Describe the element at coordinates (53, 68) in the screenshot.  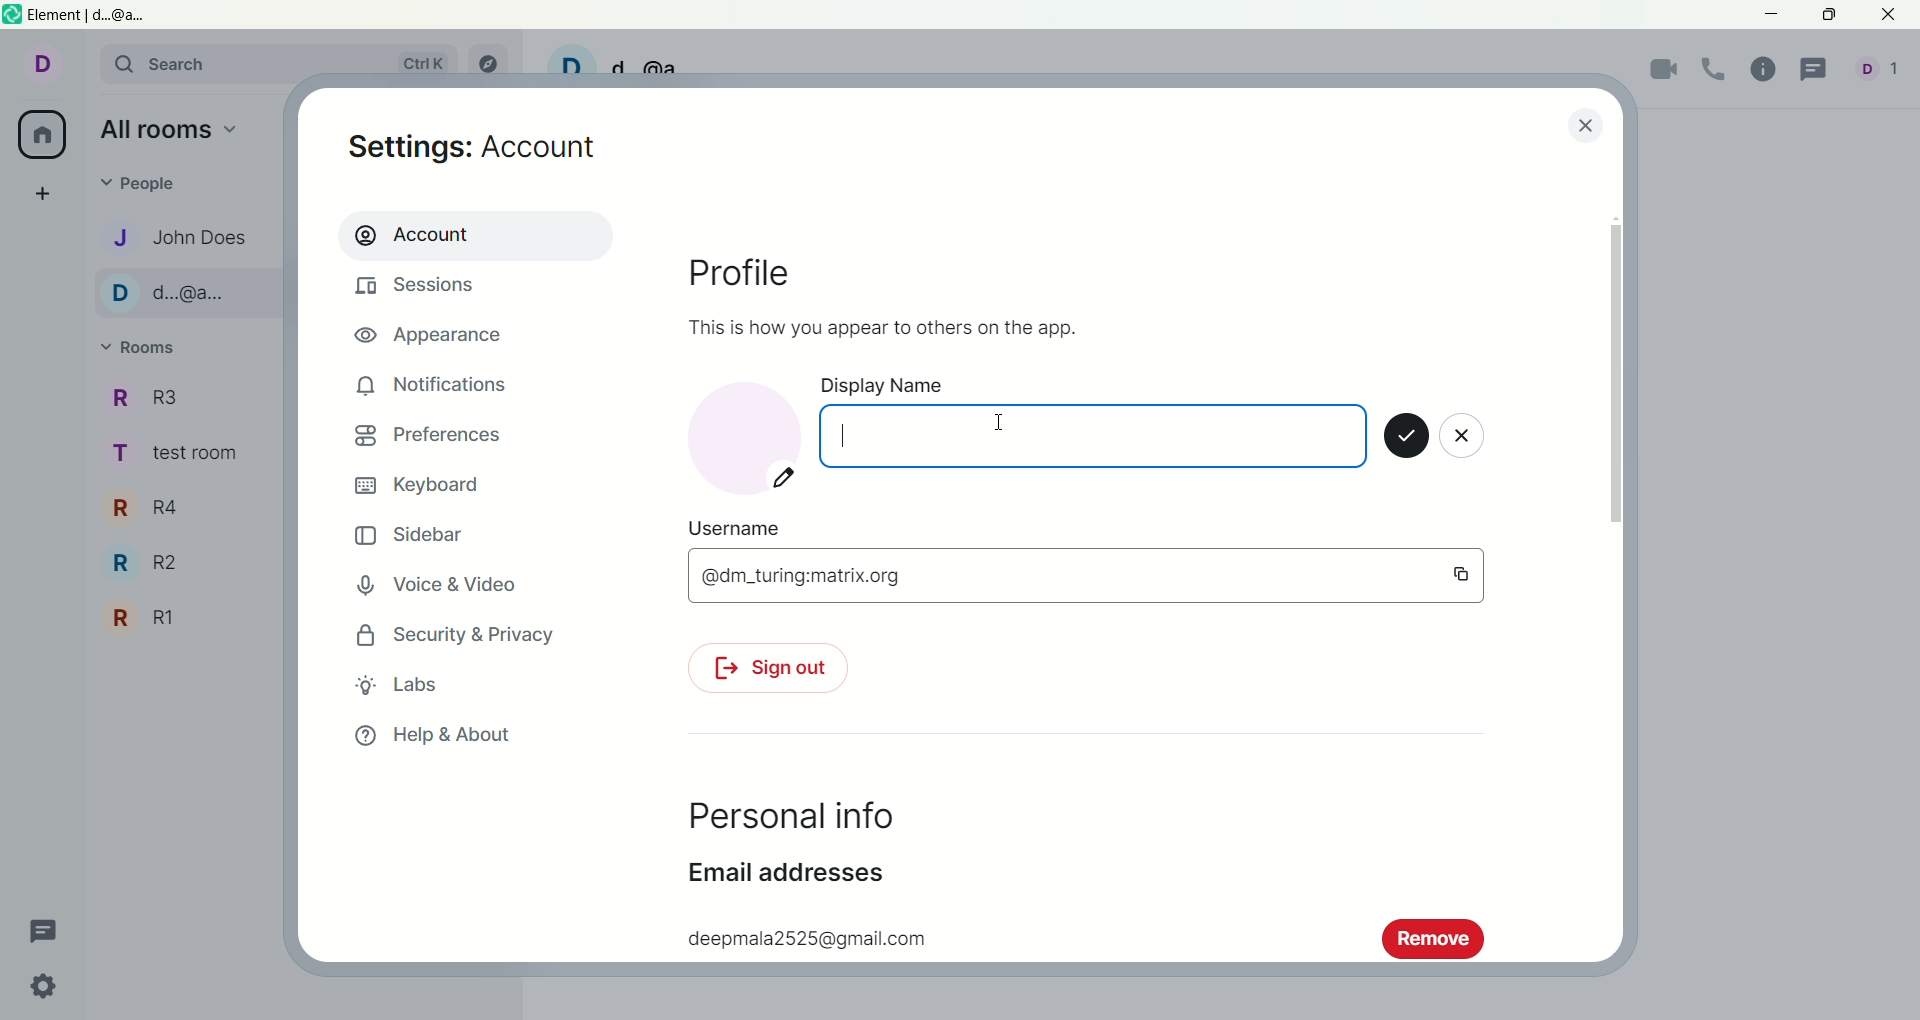
I see `account` at that location.